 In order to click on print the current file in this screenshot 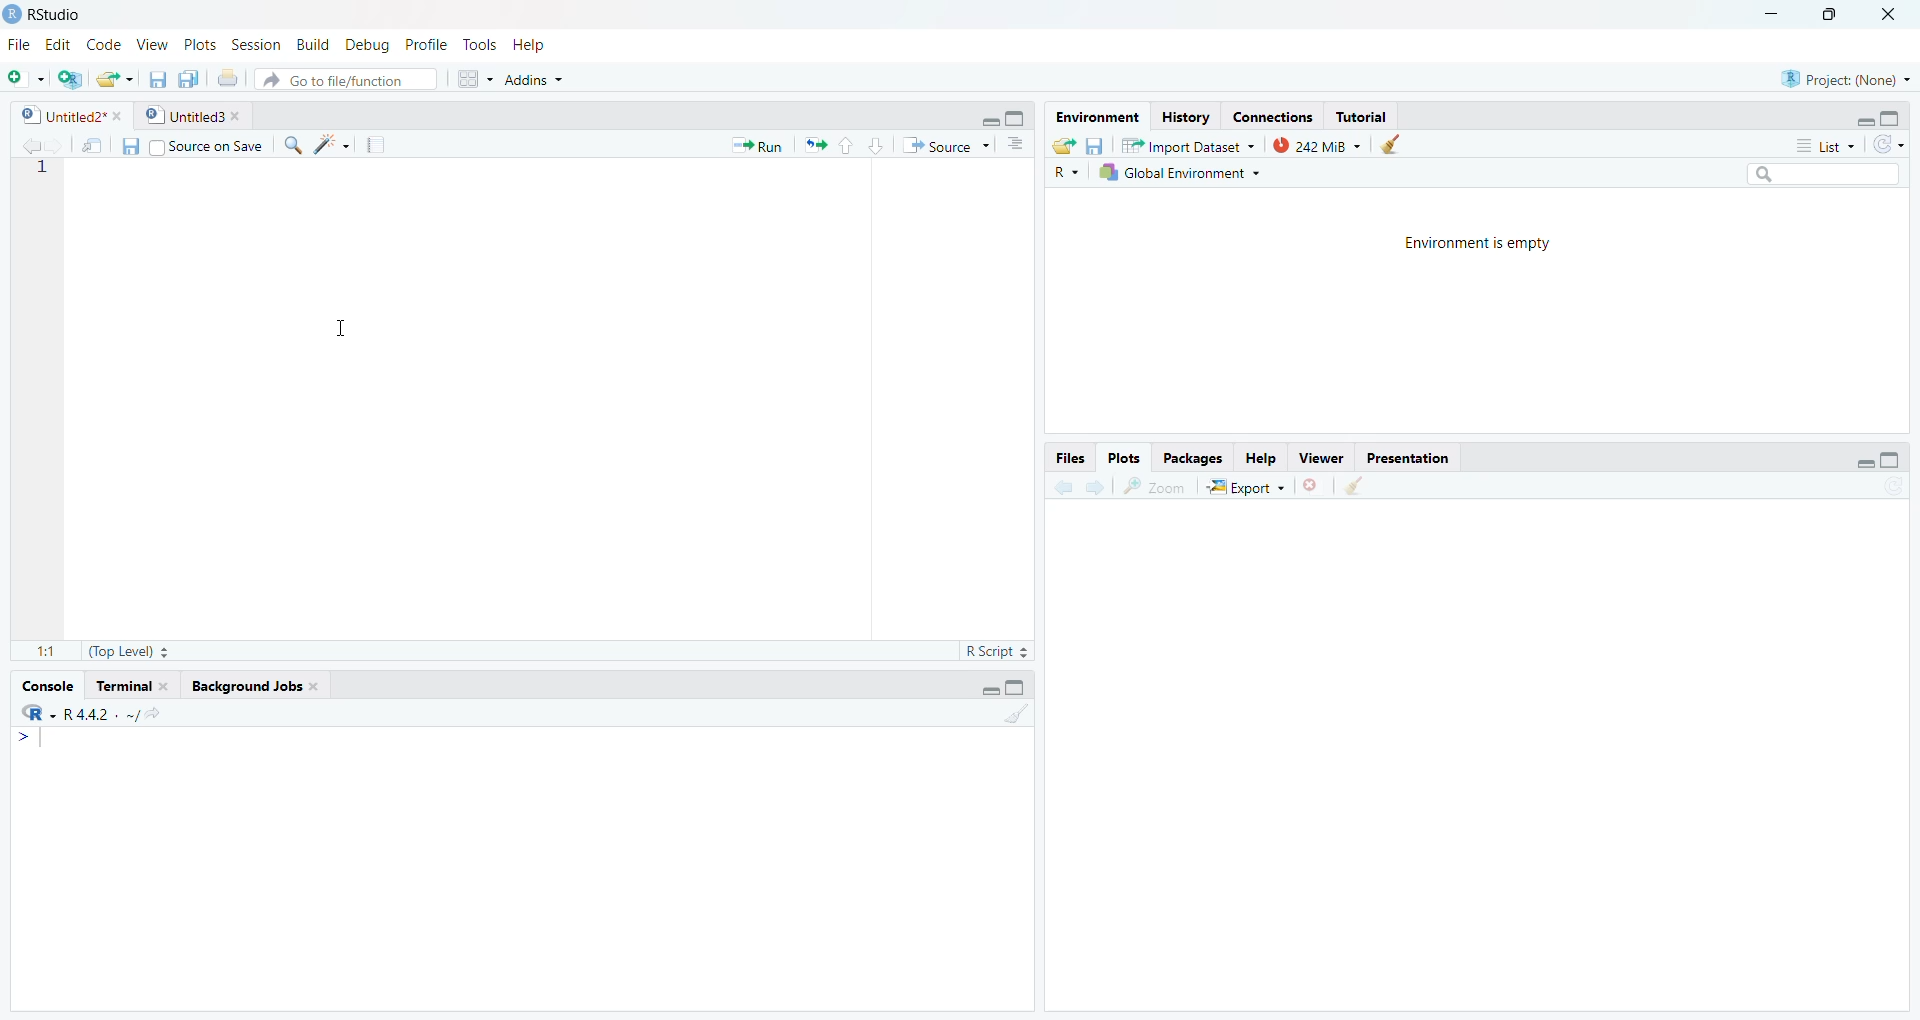, I will do `click(225, 78)`.